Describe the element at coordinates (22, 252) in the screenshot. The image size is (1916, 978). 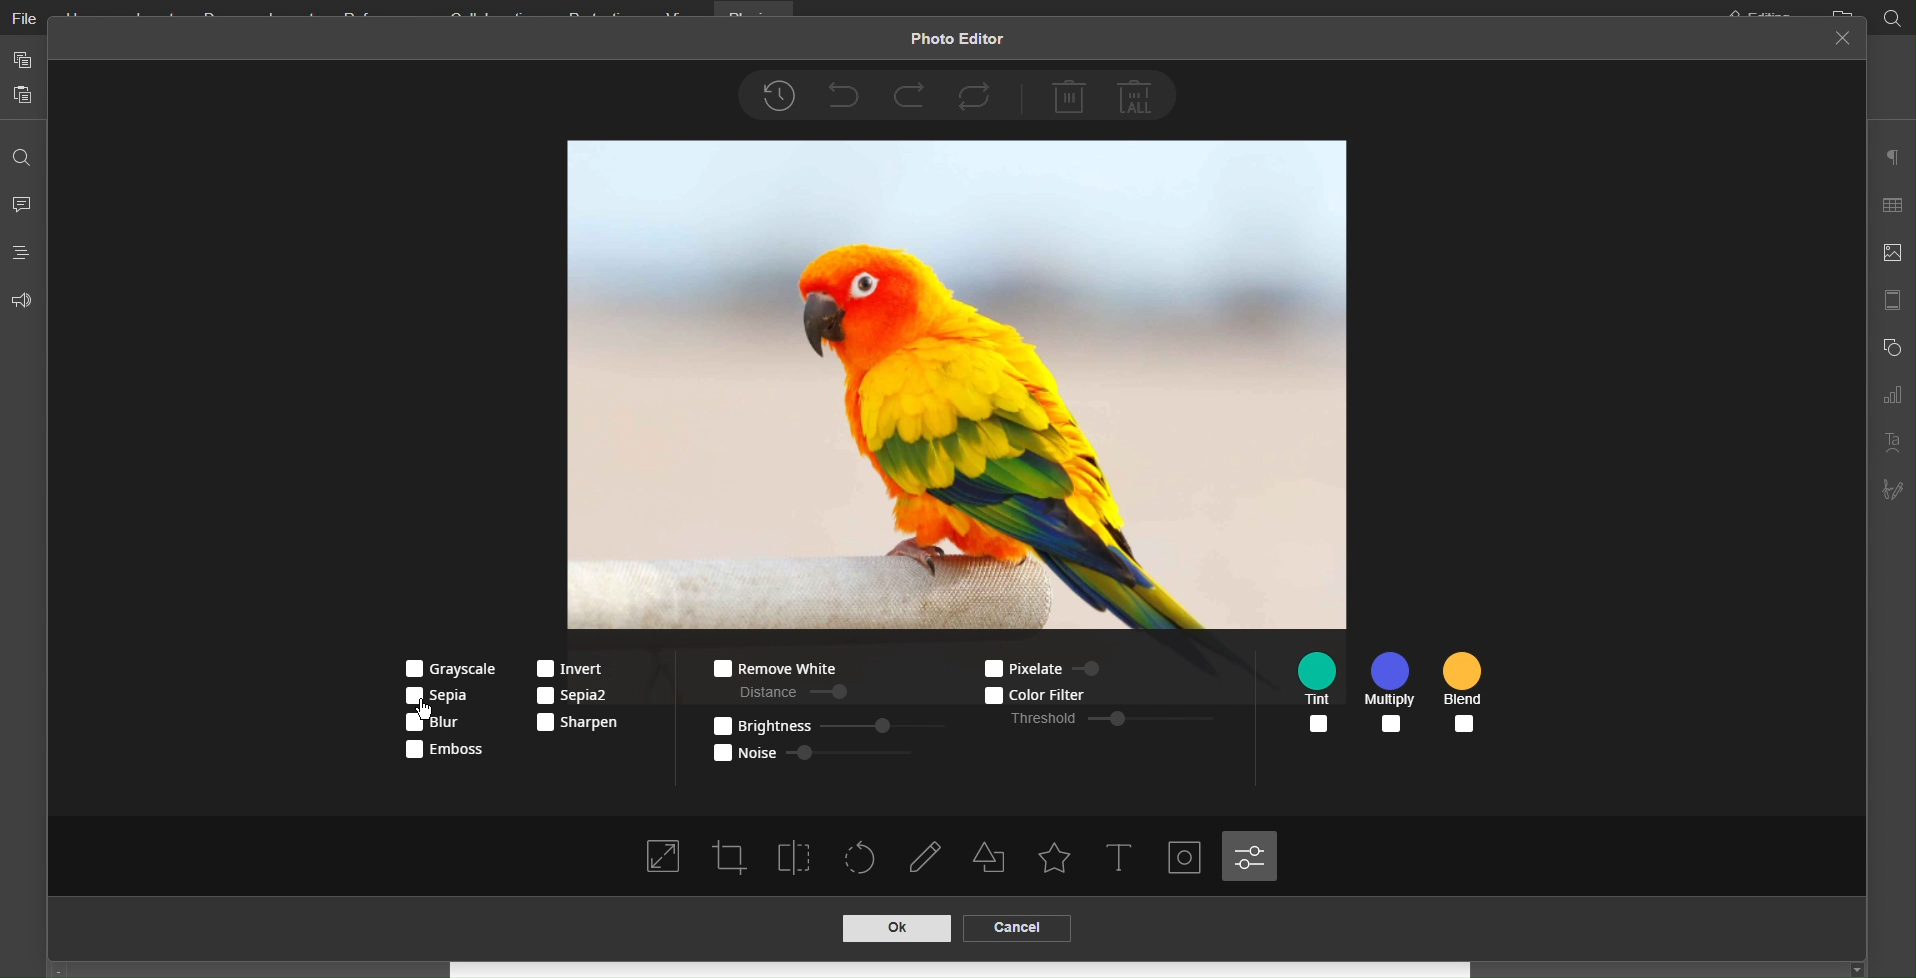
I see `Headings` at that location.